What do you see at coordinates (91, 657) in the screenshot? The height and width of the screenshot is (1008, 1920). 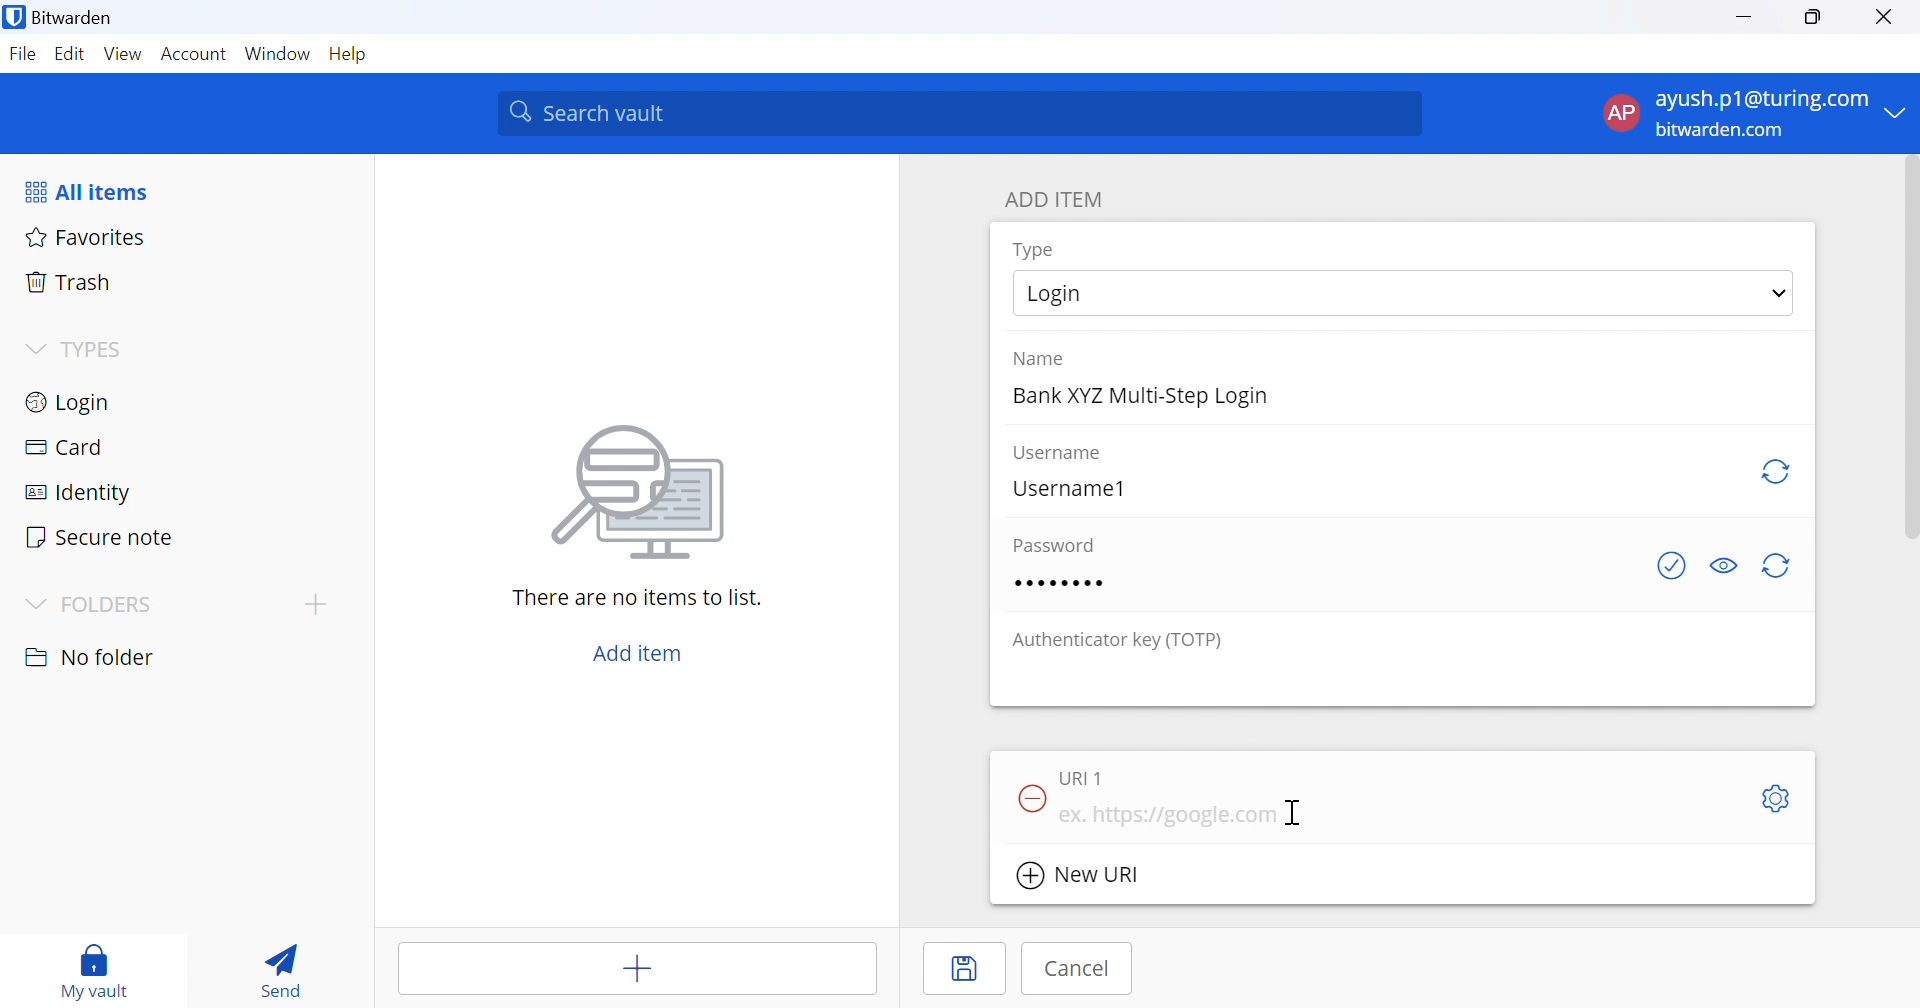 I see `No folder` at bounding box center [91, 657].